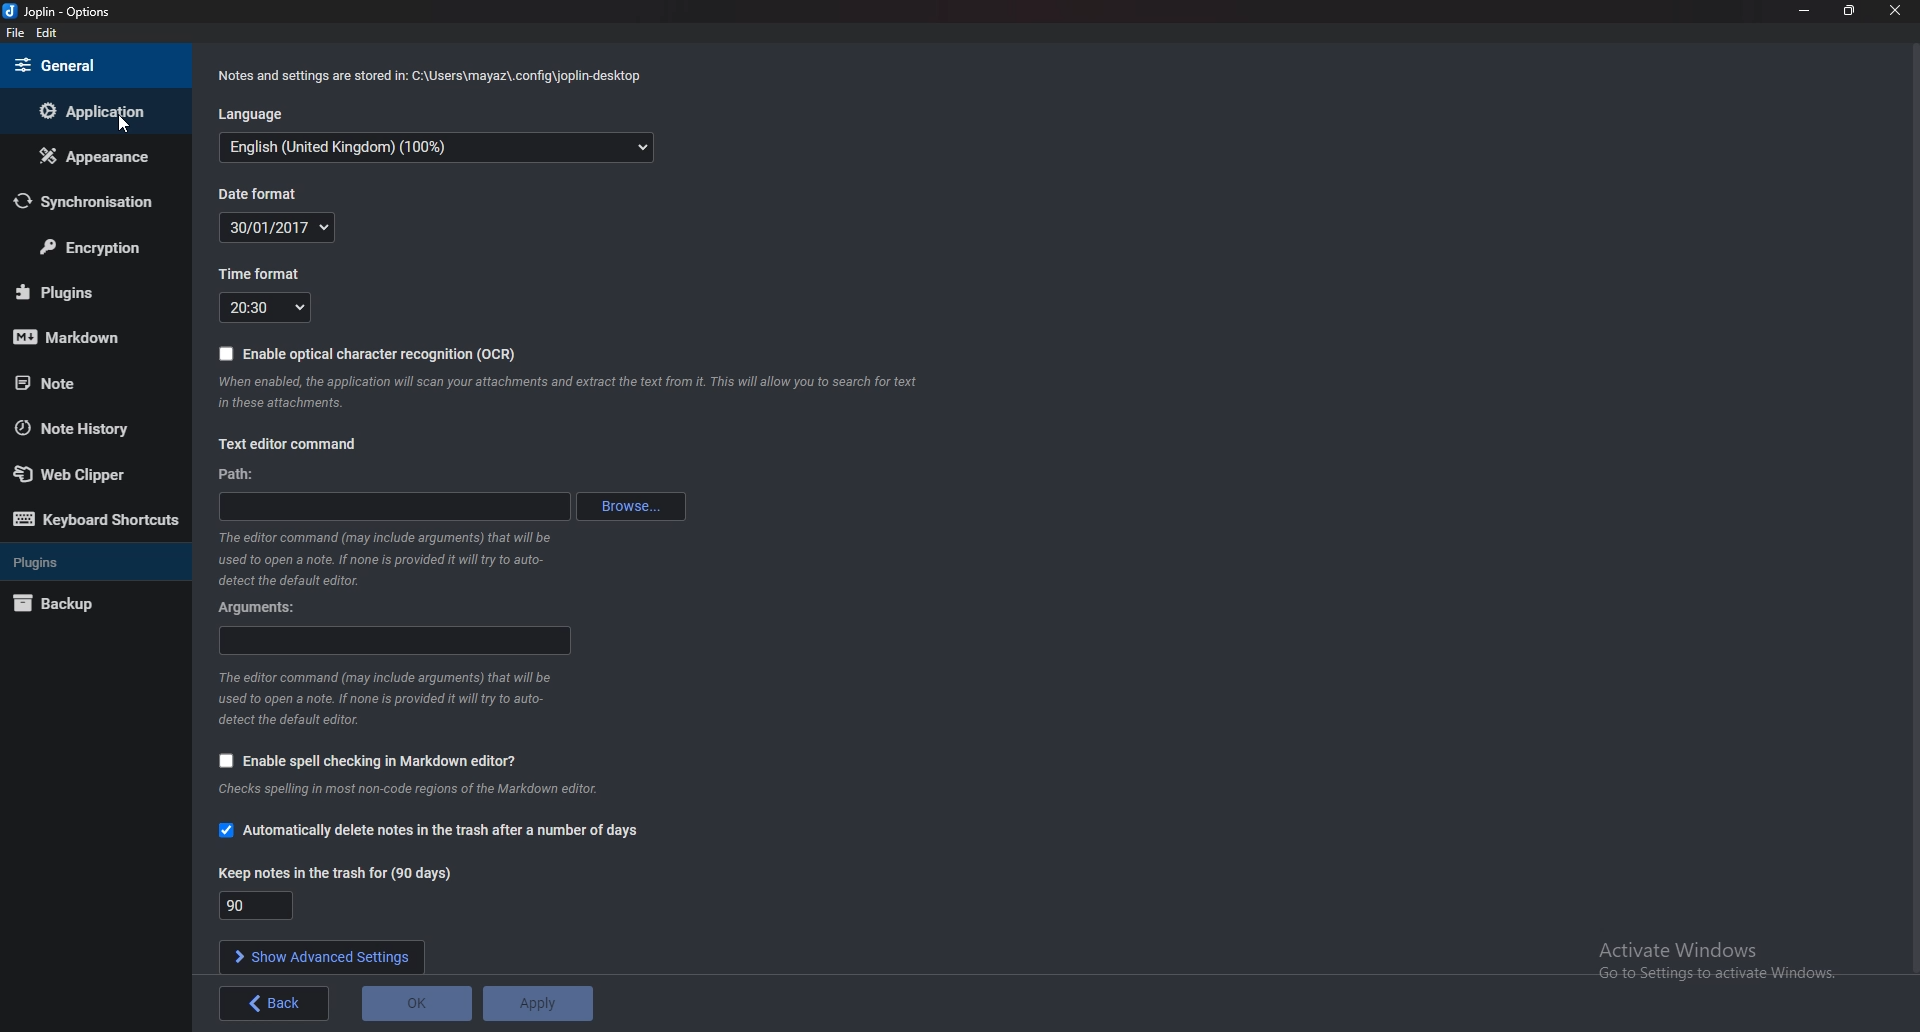 Image resolution: width=1920 pixels, height=1032 pixels. Describe the element at coordinates (419, 788) in the screenshot. I see `Info` at that location.